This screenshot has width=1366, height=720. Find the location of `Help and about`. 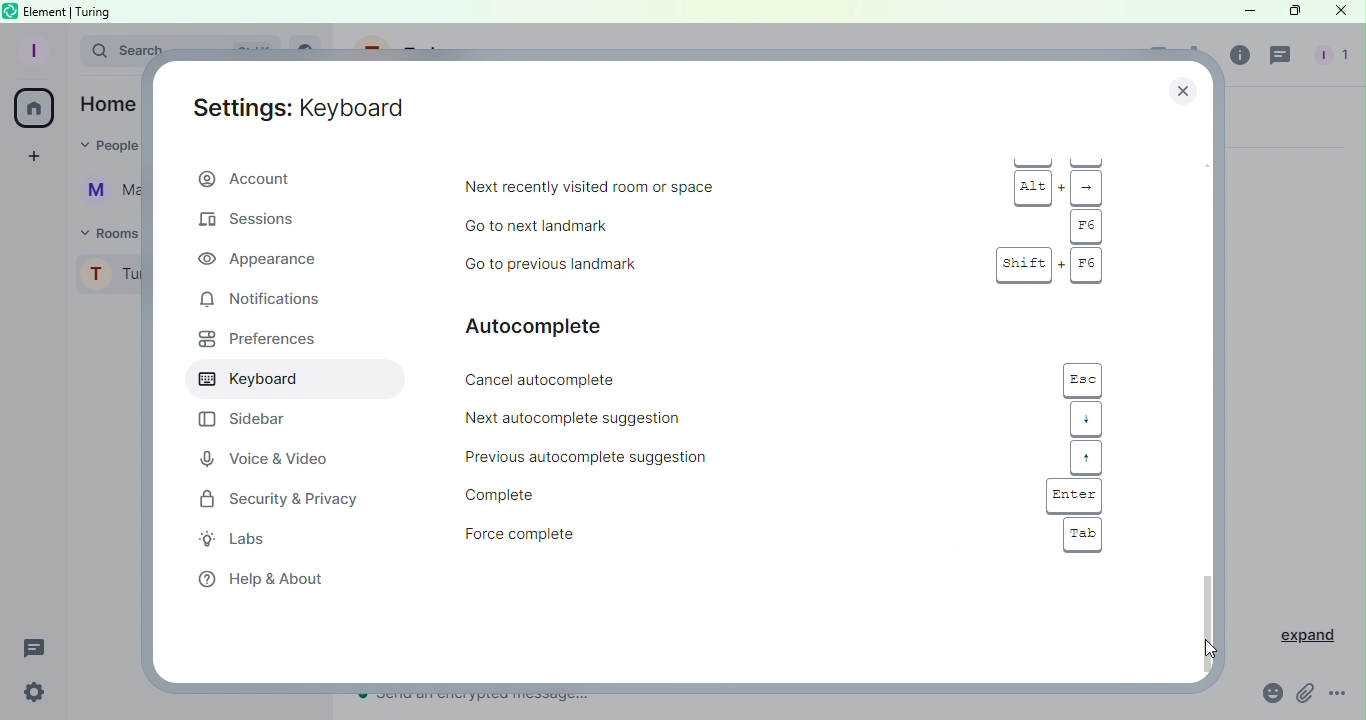

Help and about is located at coordinates (258, 580).